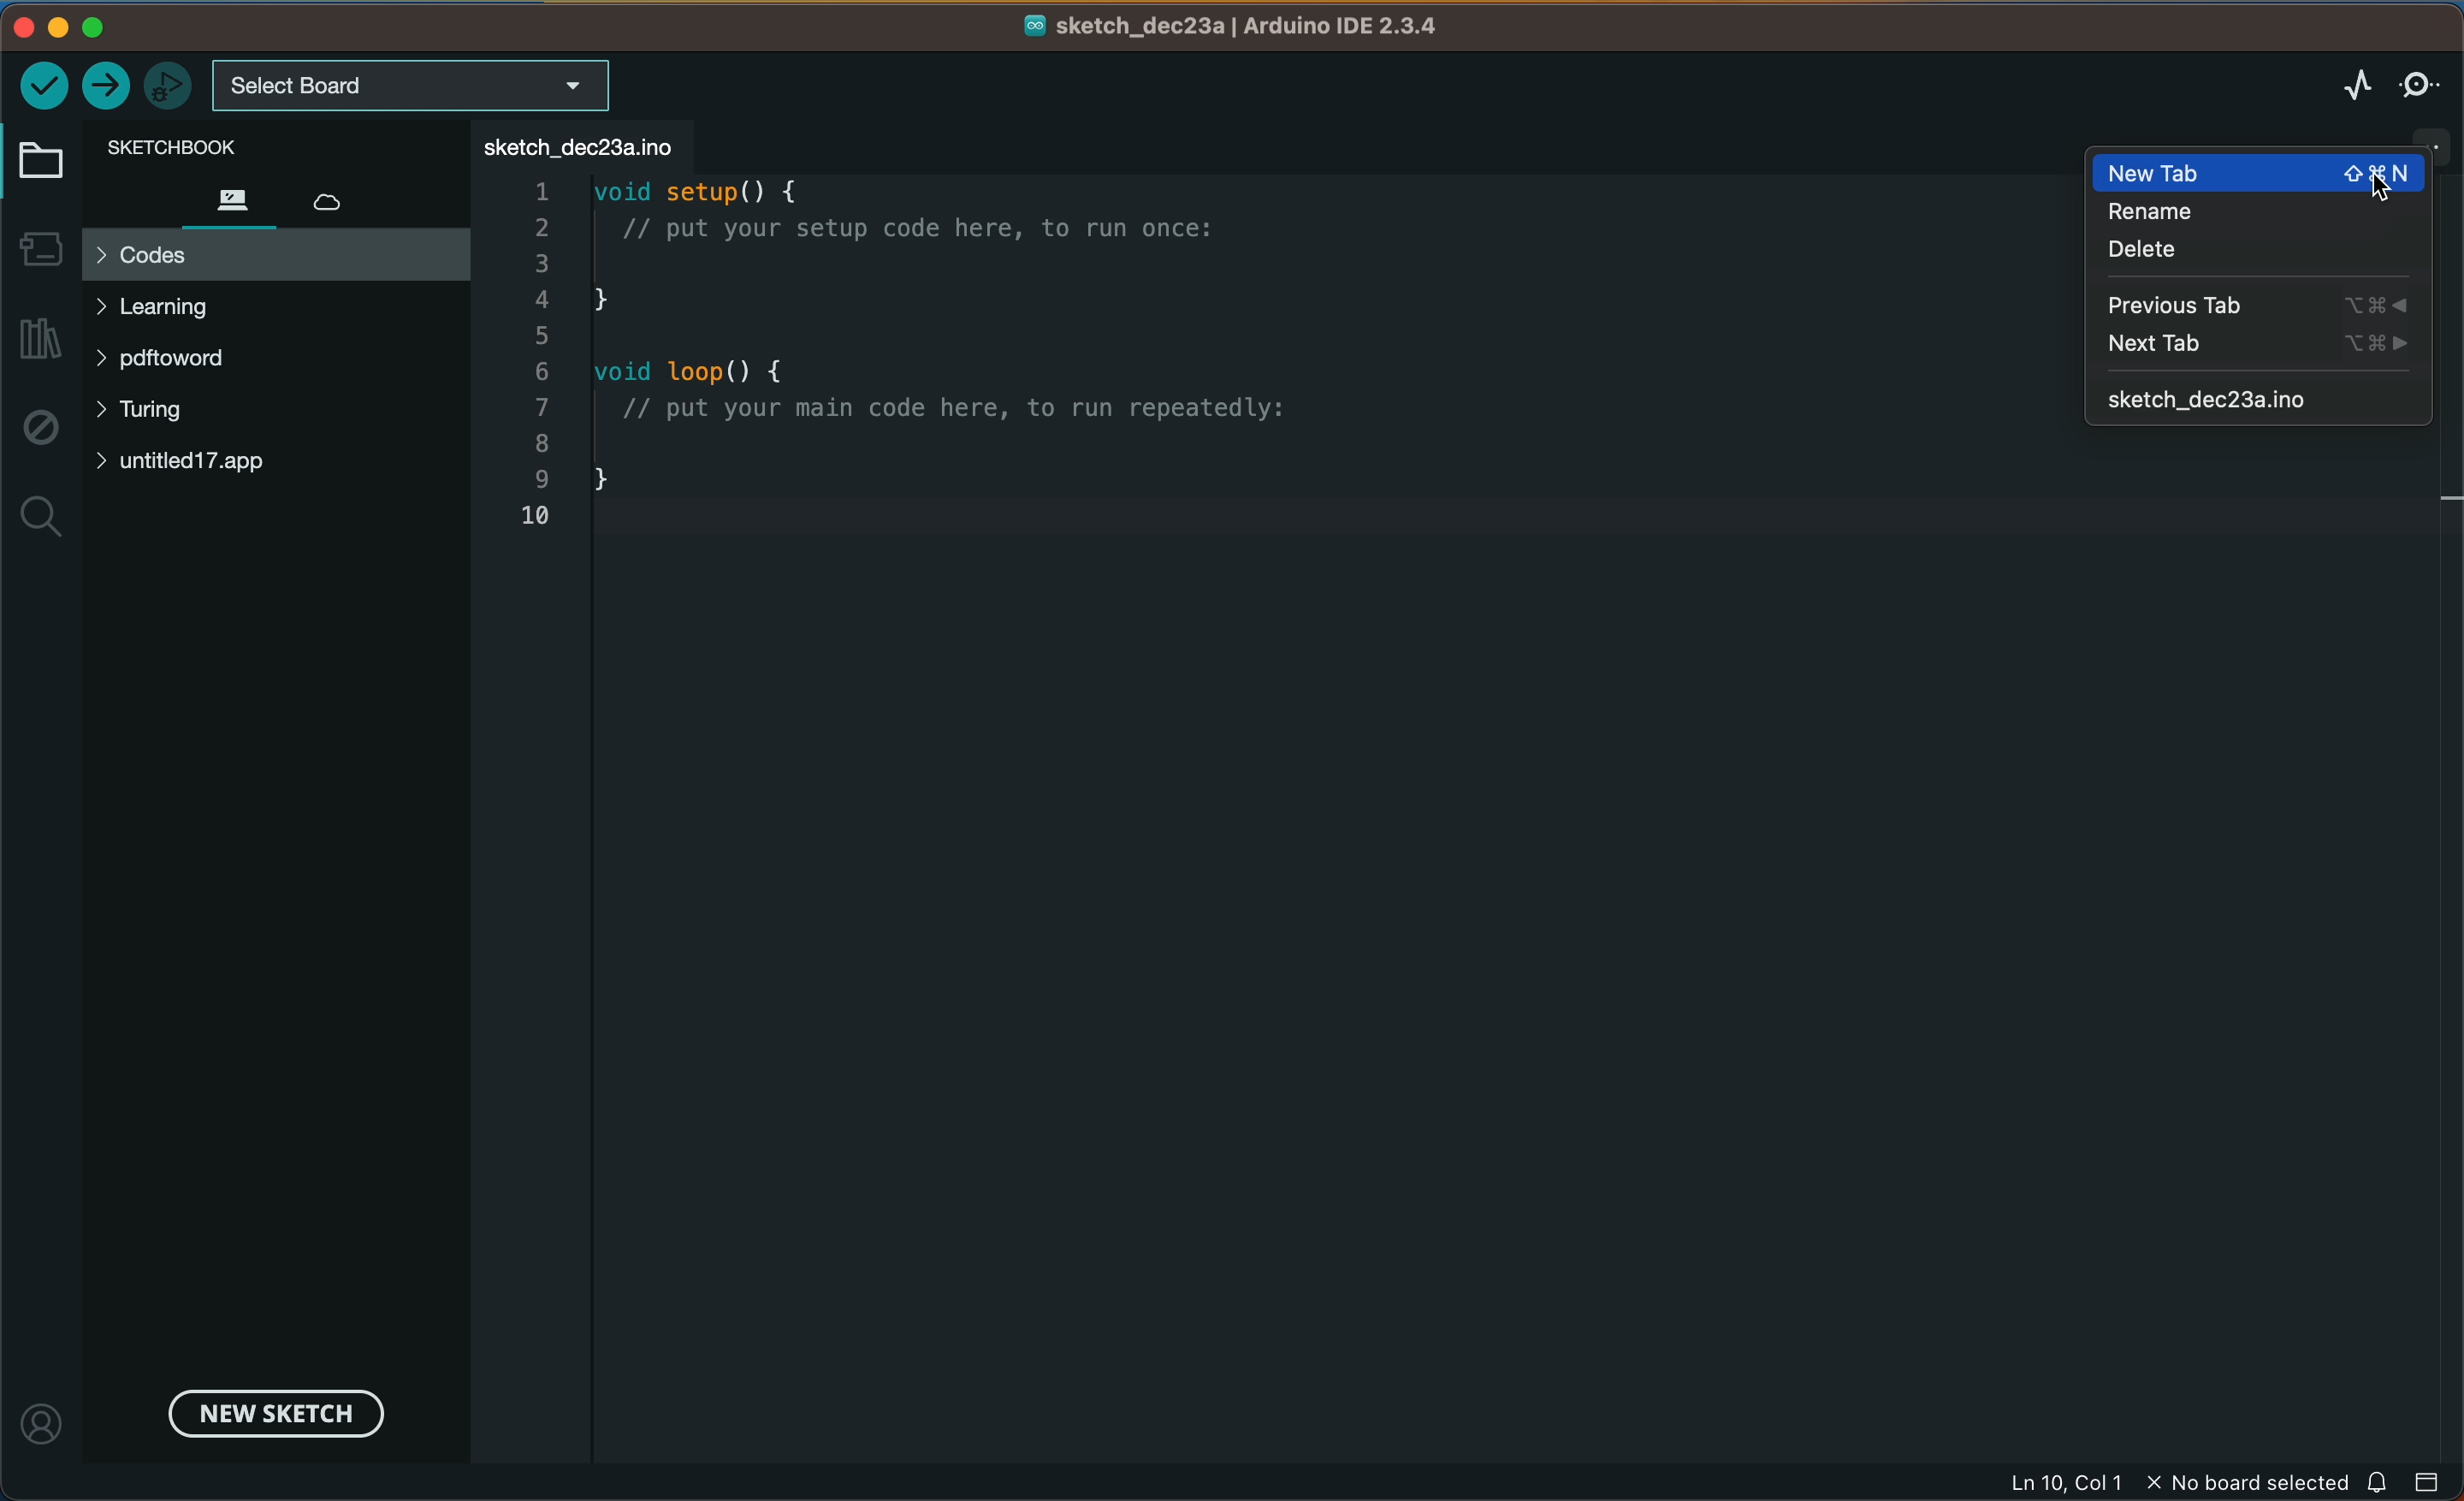 The width and height of the screenshot is (2464, 1501). What do you see at coordinates (230, 198) in the screenshot?
I see `files` at bounding box center [230, 198].